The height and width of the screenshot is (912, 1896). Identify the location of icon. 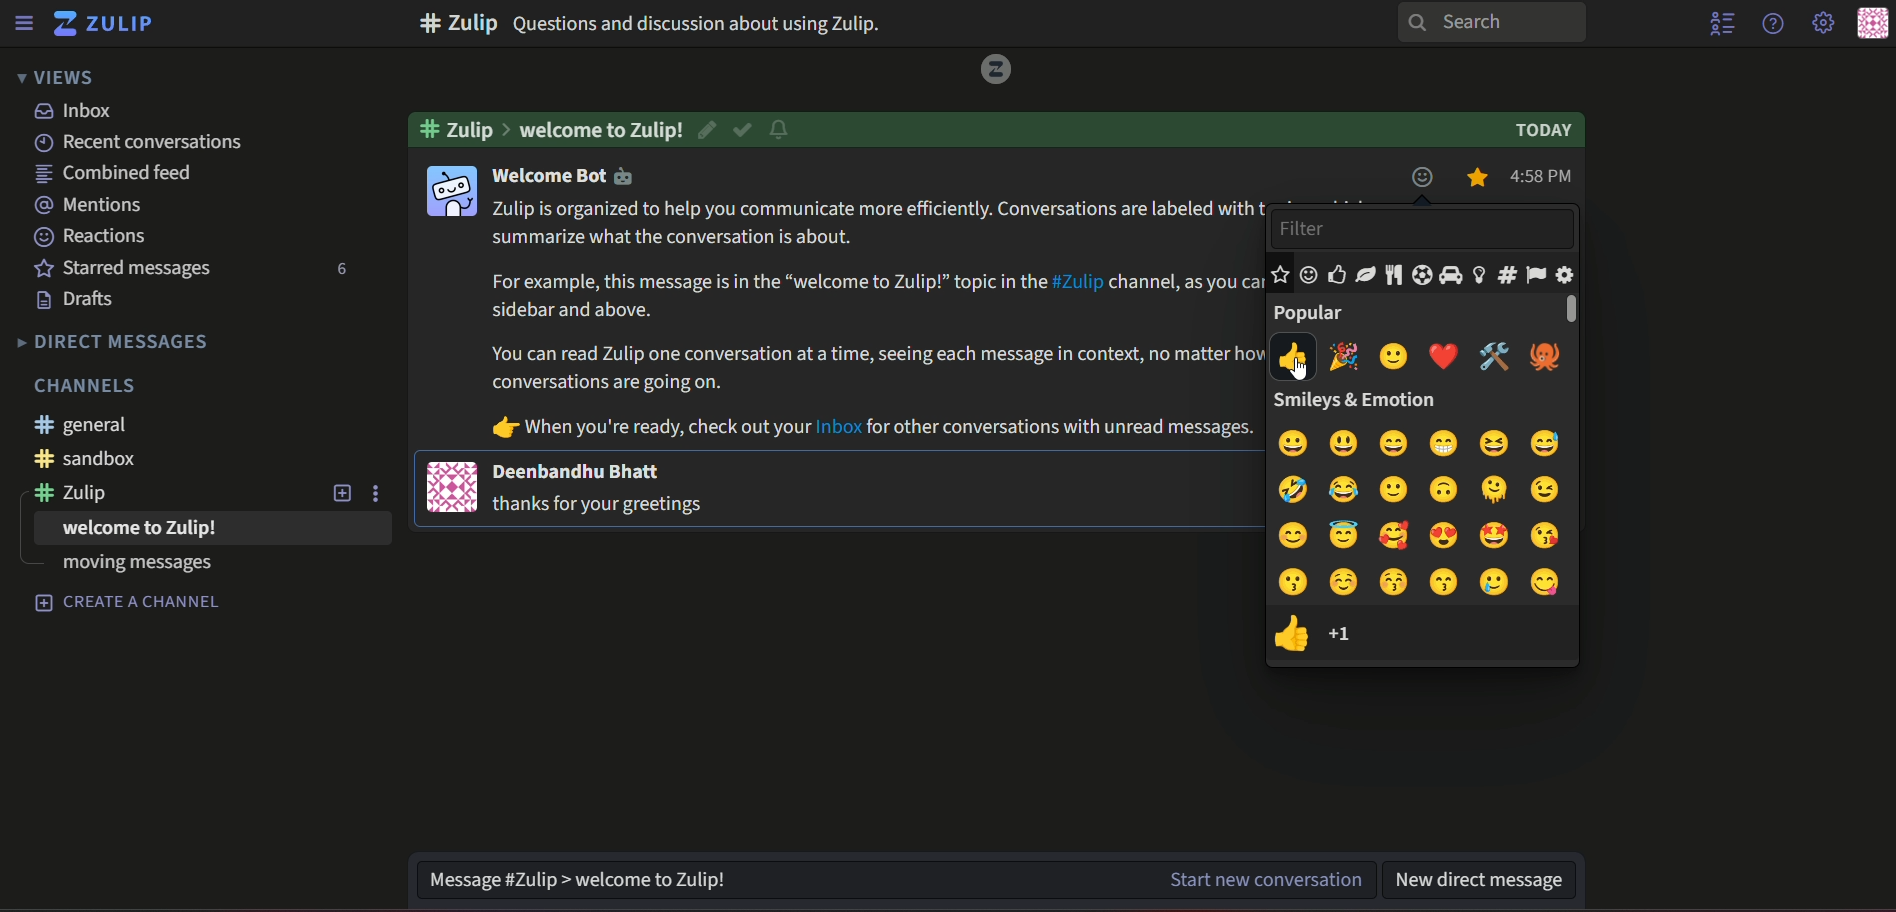
(453, 486).